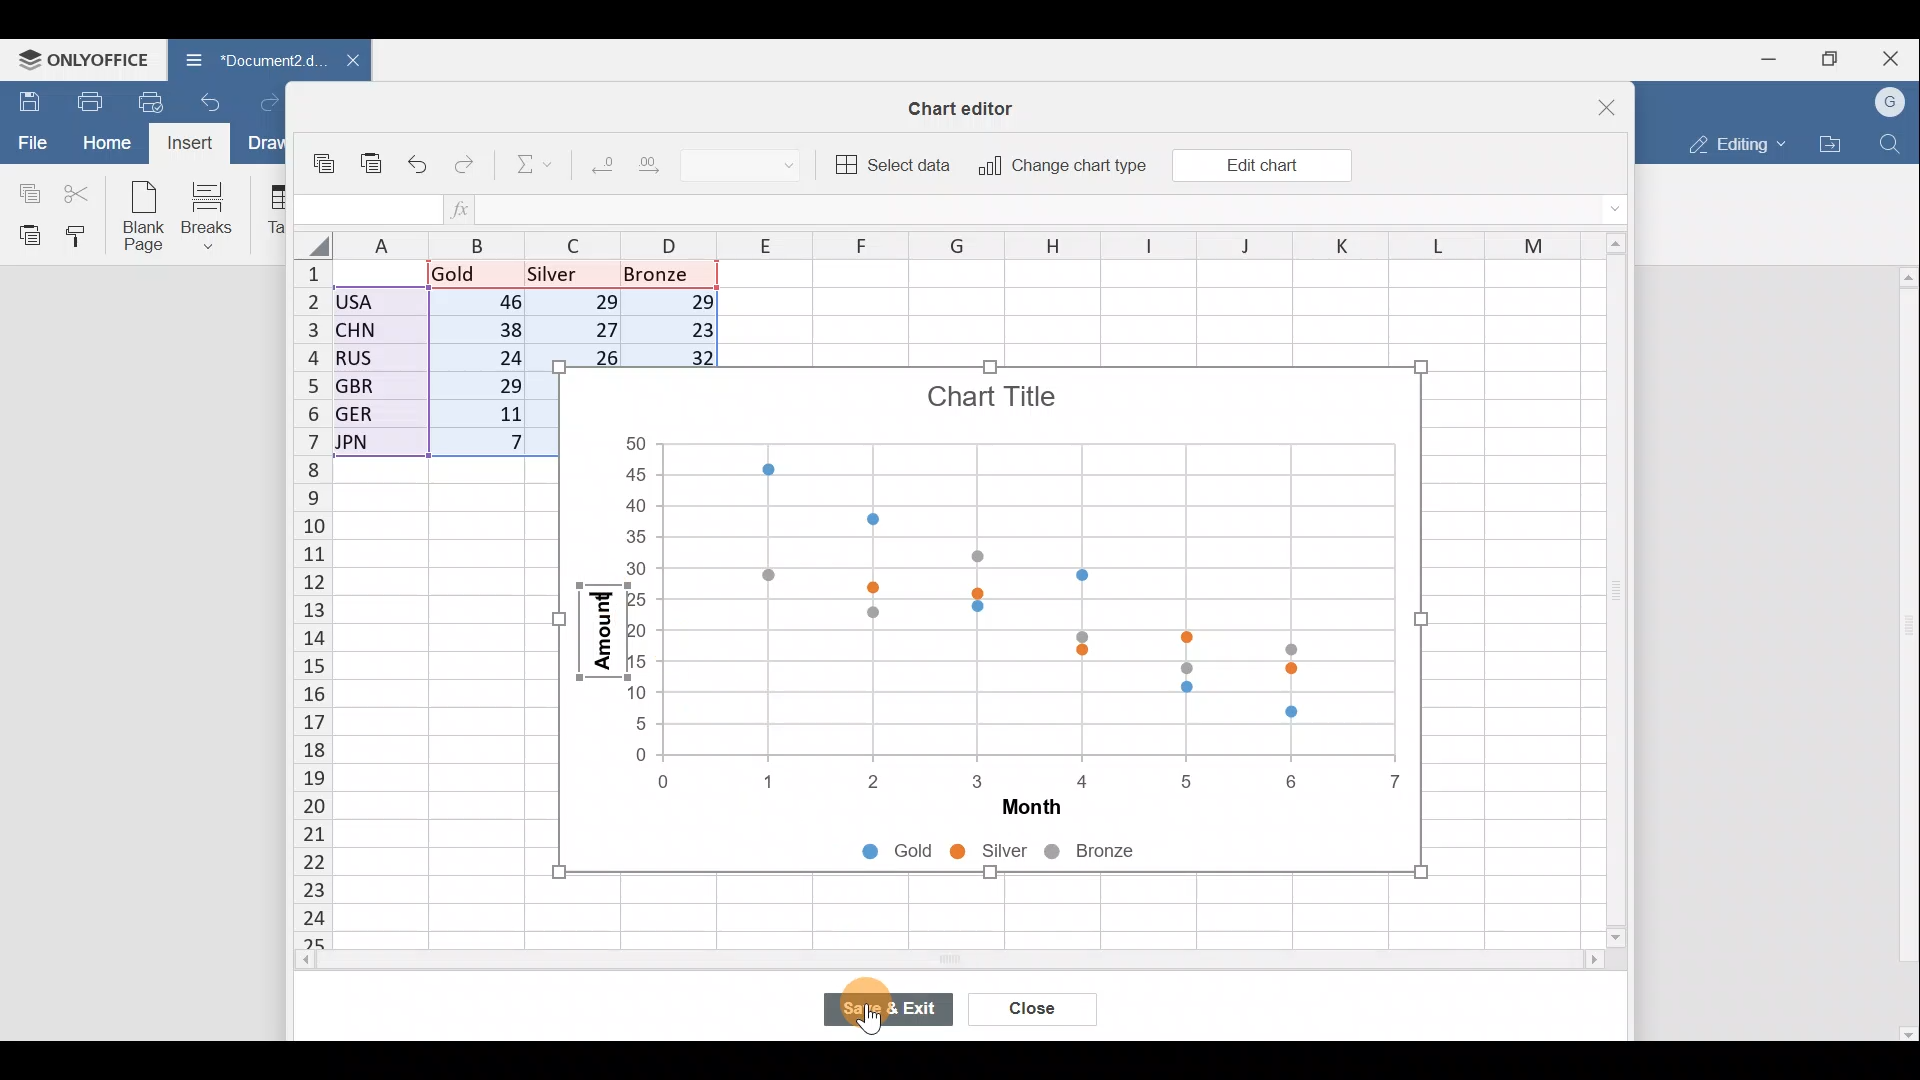 This screenshot has height=1080, width=1920. I want to click on Select data, so click(895, 165).